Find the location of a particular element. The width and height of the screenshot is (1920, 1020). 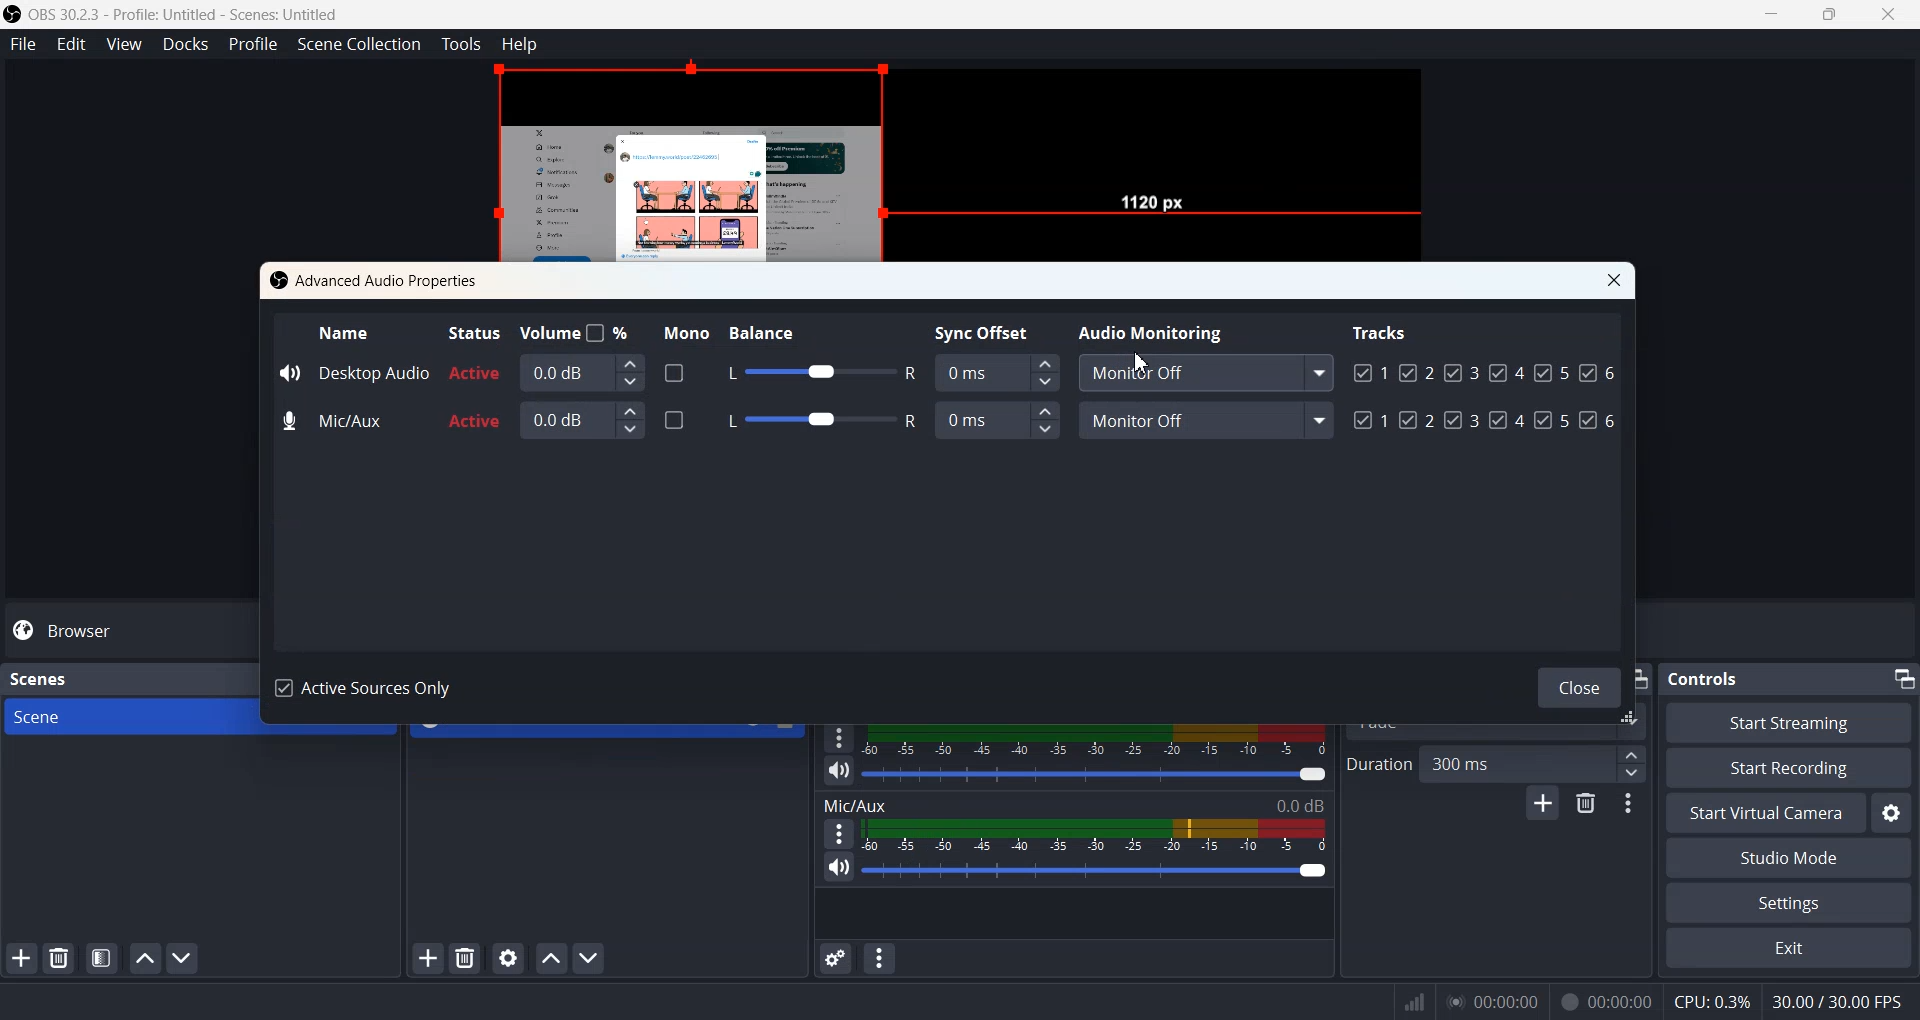

Status is located at coordinates (472, 331).